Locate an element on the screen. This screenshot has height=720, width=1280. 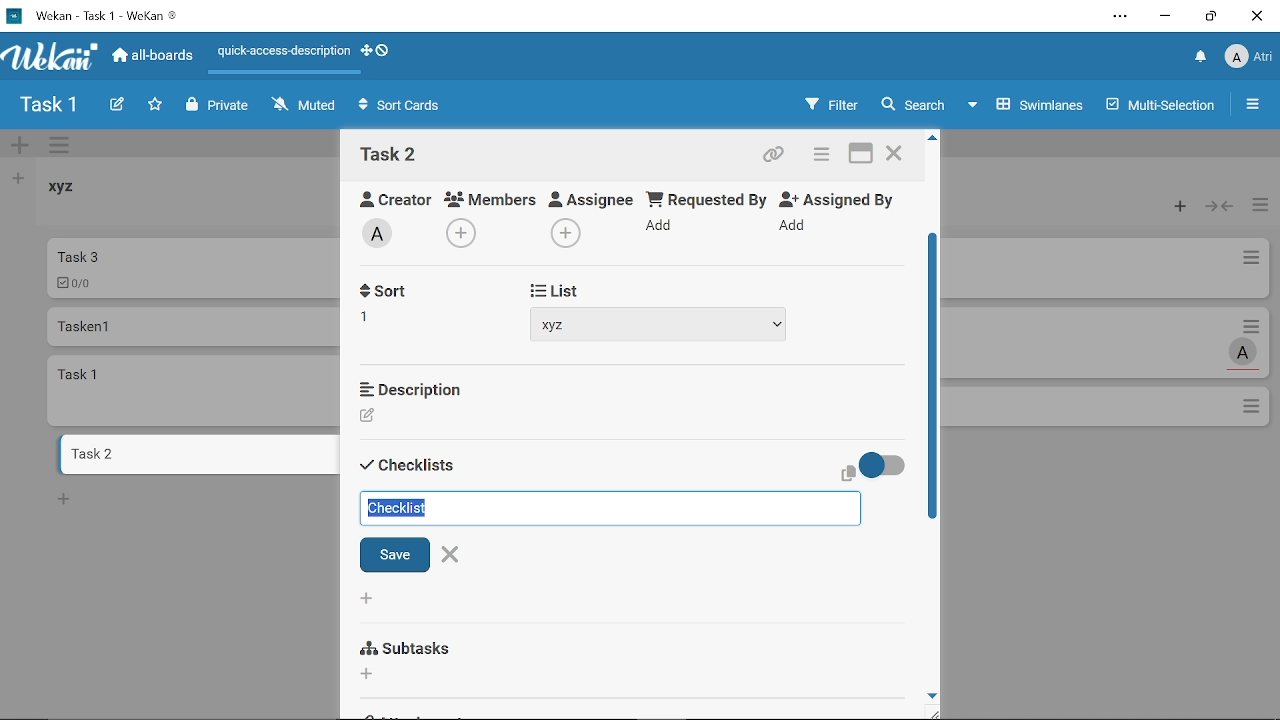
Card named "task 2" is located at coordinates (196, 454).